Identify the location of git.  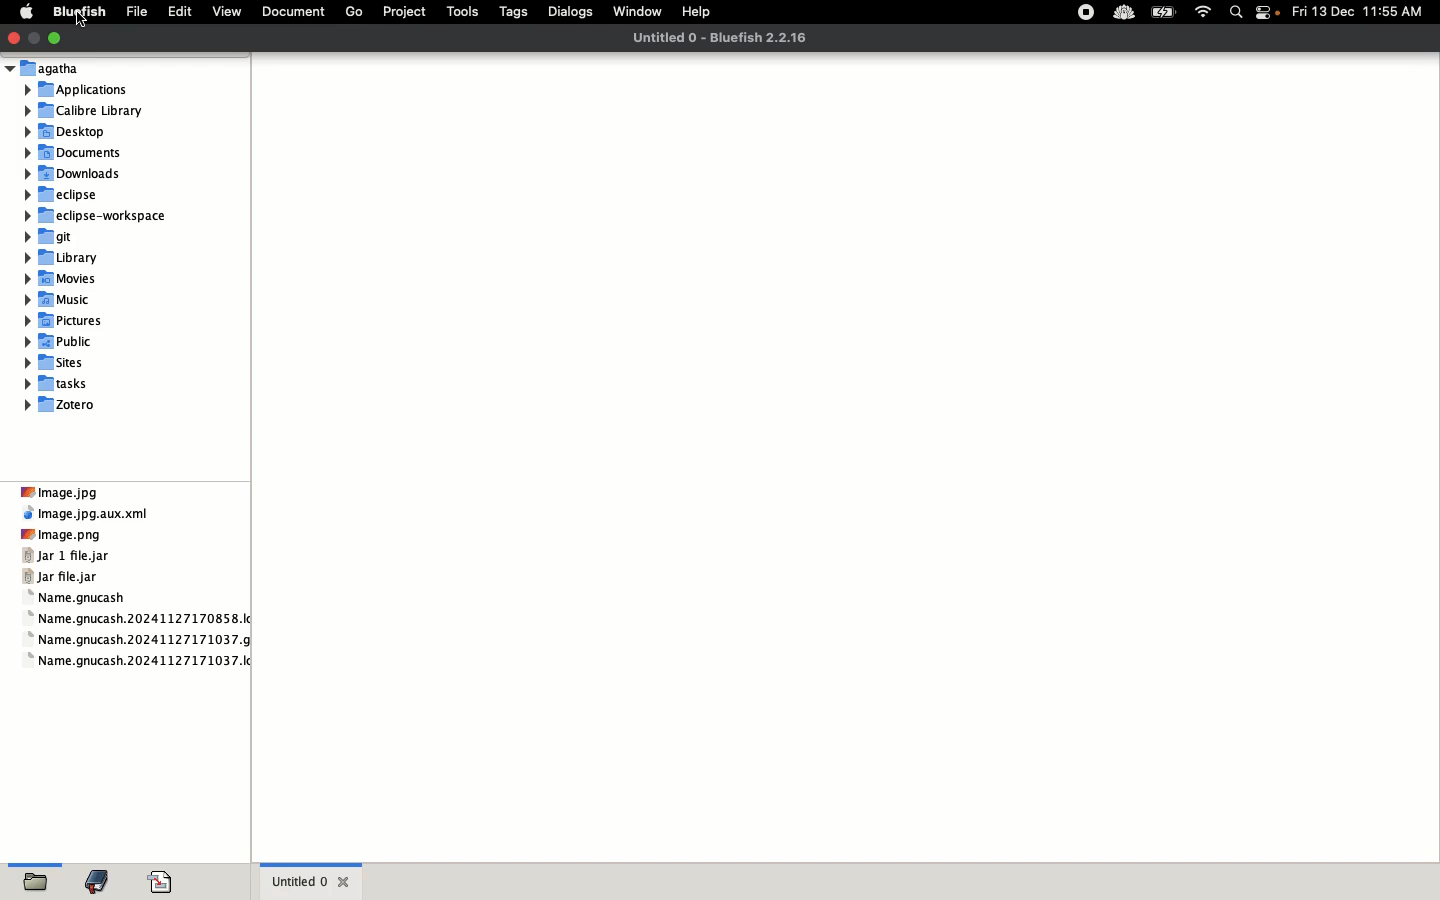
(53, 235).